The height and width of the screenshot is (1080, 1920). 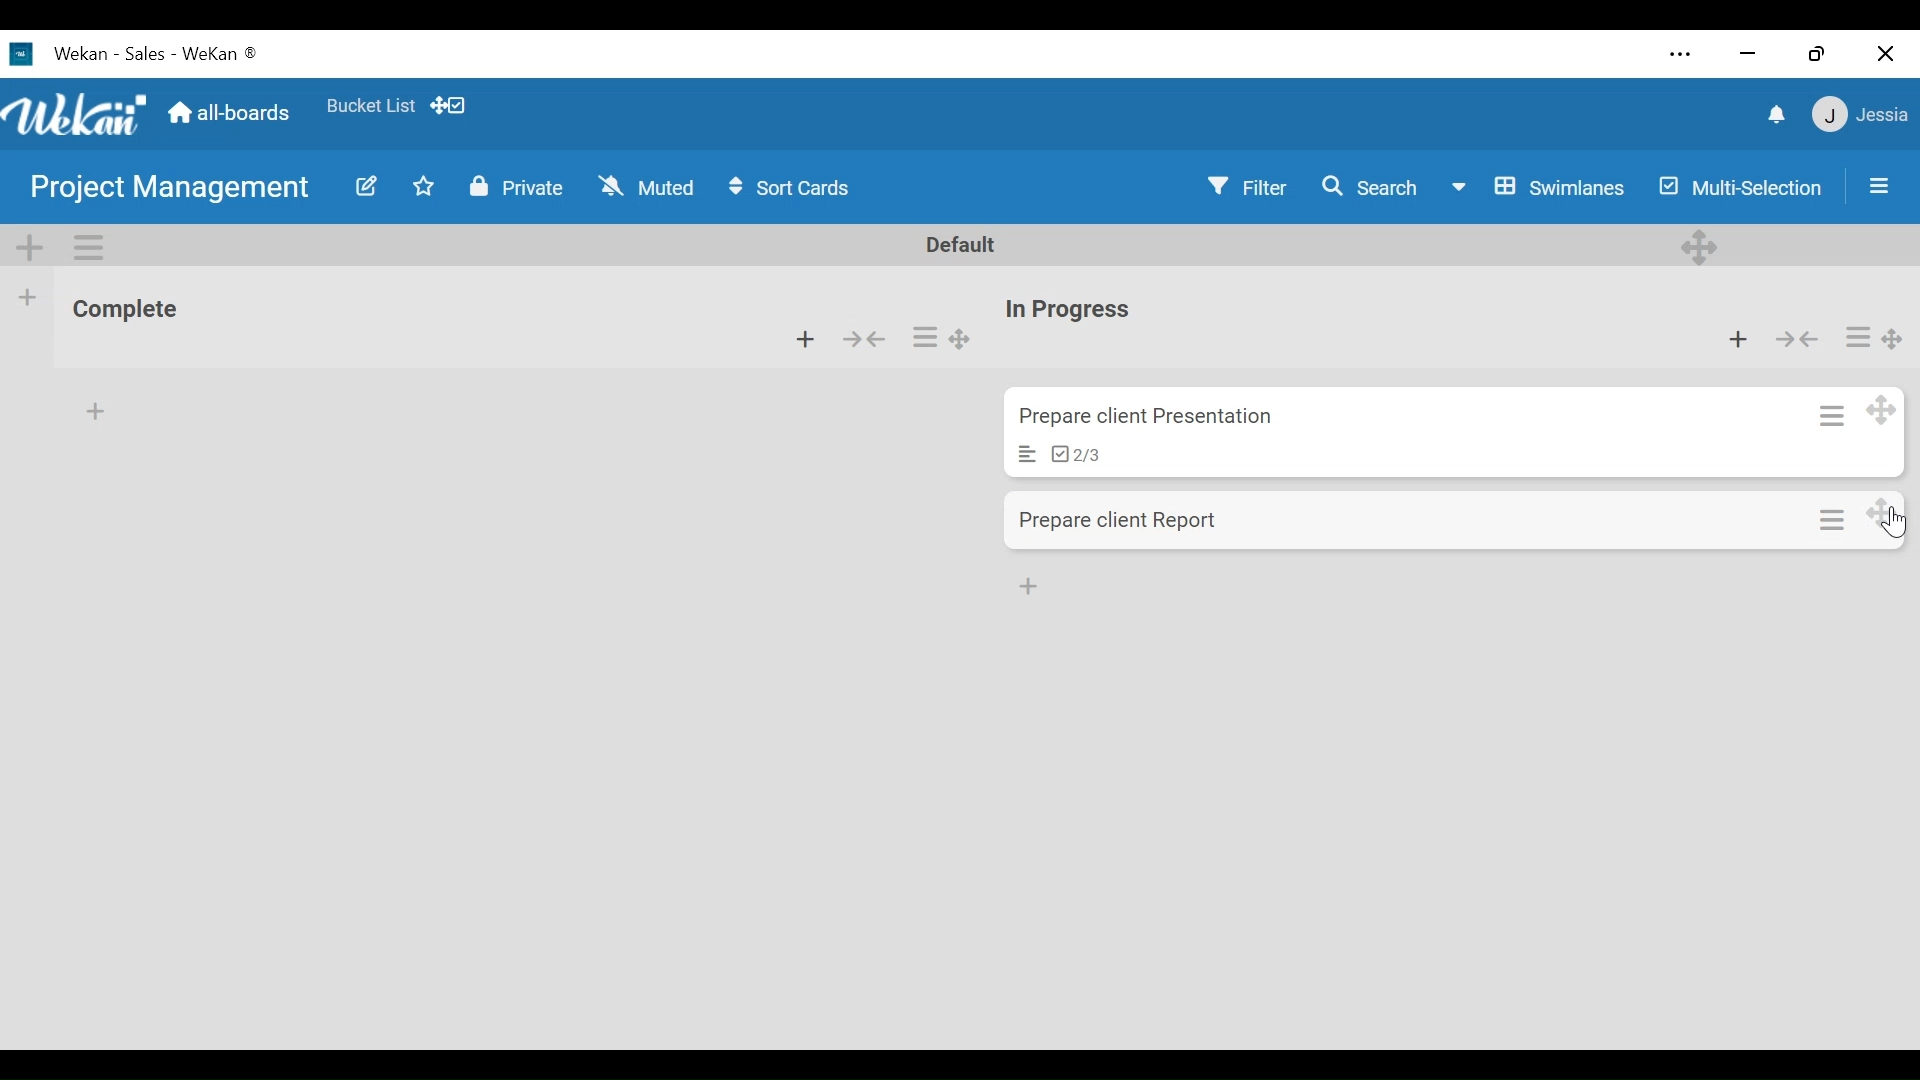 I want to click on Sort cards, so click(x=794, y=188).